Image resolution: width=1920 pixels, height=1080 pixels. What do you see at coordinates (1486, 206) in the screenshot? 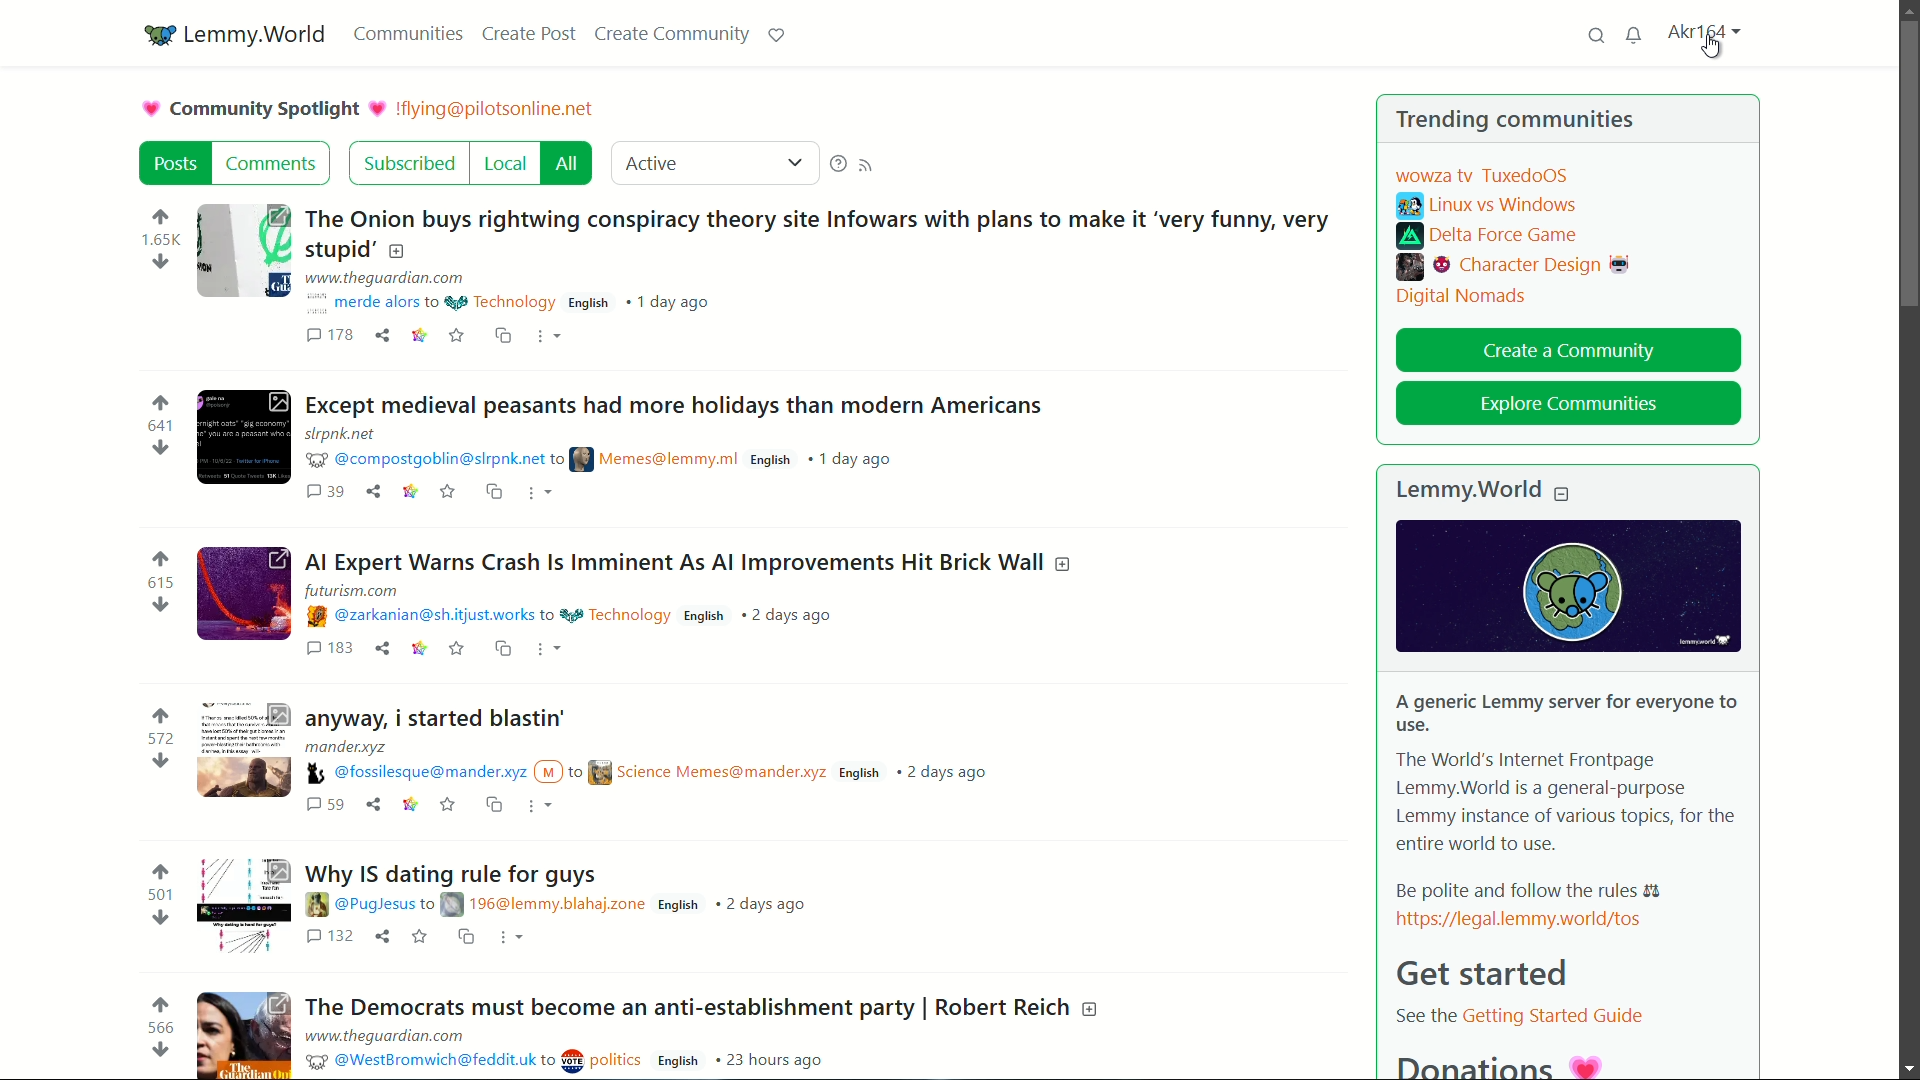
I see `linux vs windows` at bounding box center [1486, 206].